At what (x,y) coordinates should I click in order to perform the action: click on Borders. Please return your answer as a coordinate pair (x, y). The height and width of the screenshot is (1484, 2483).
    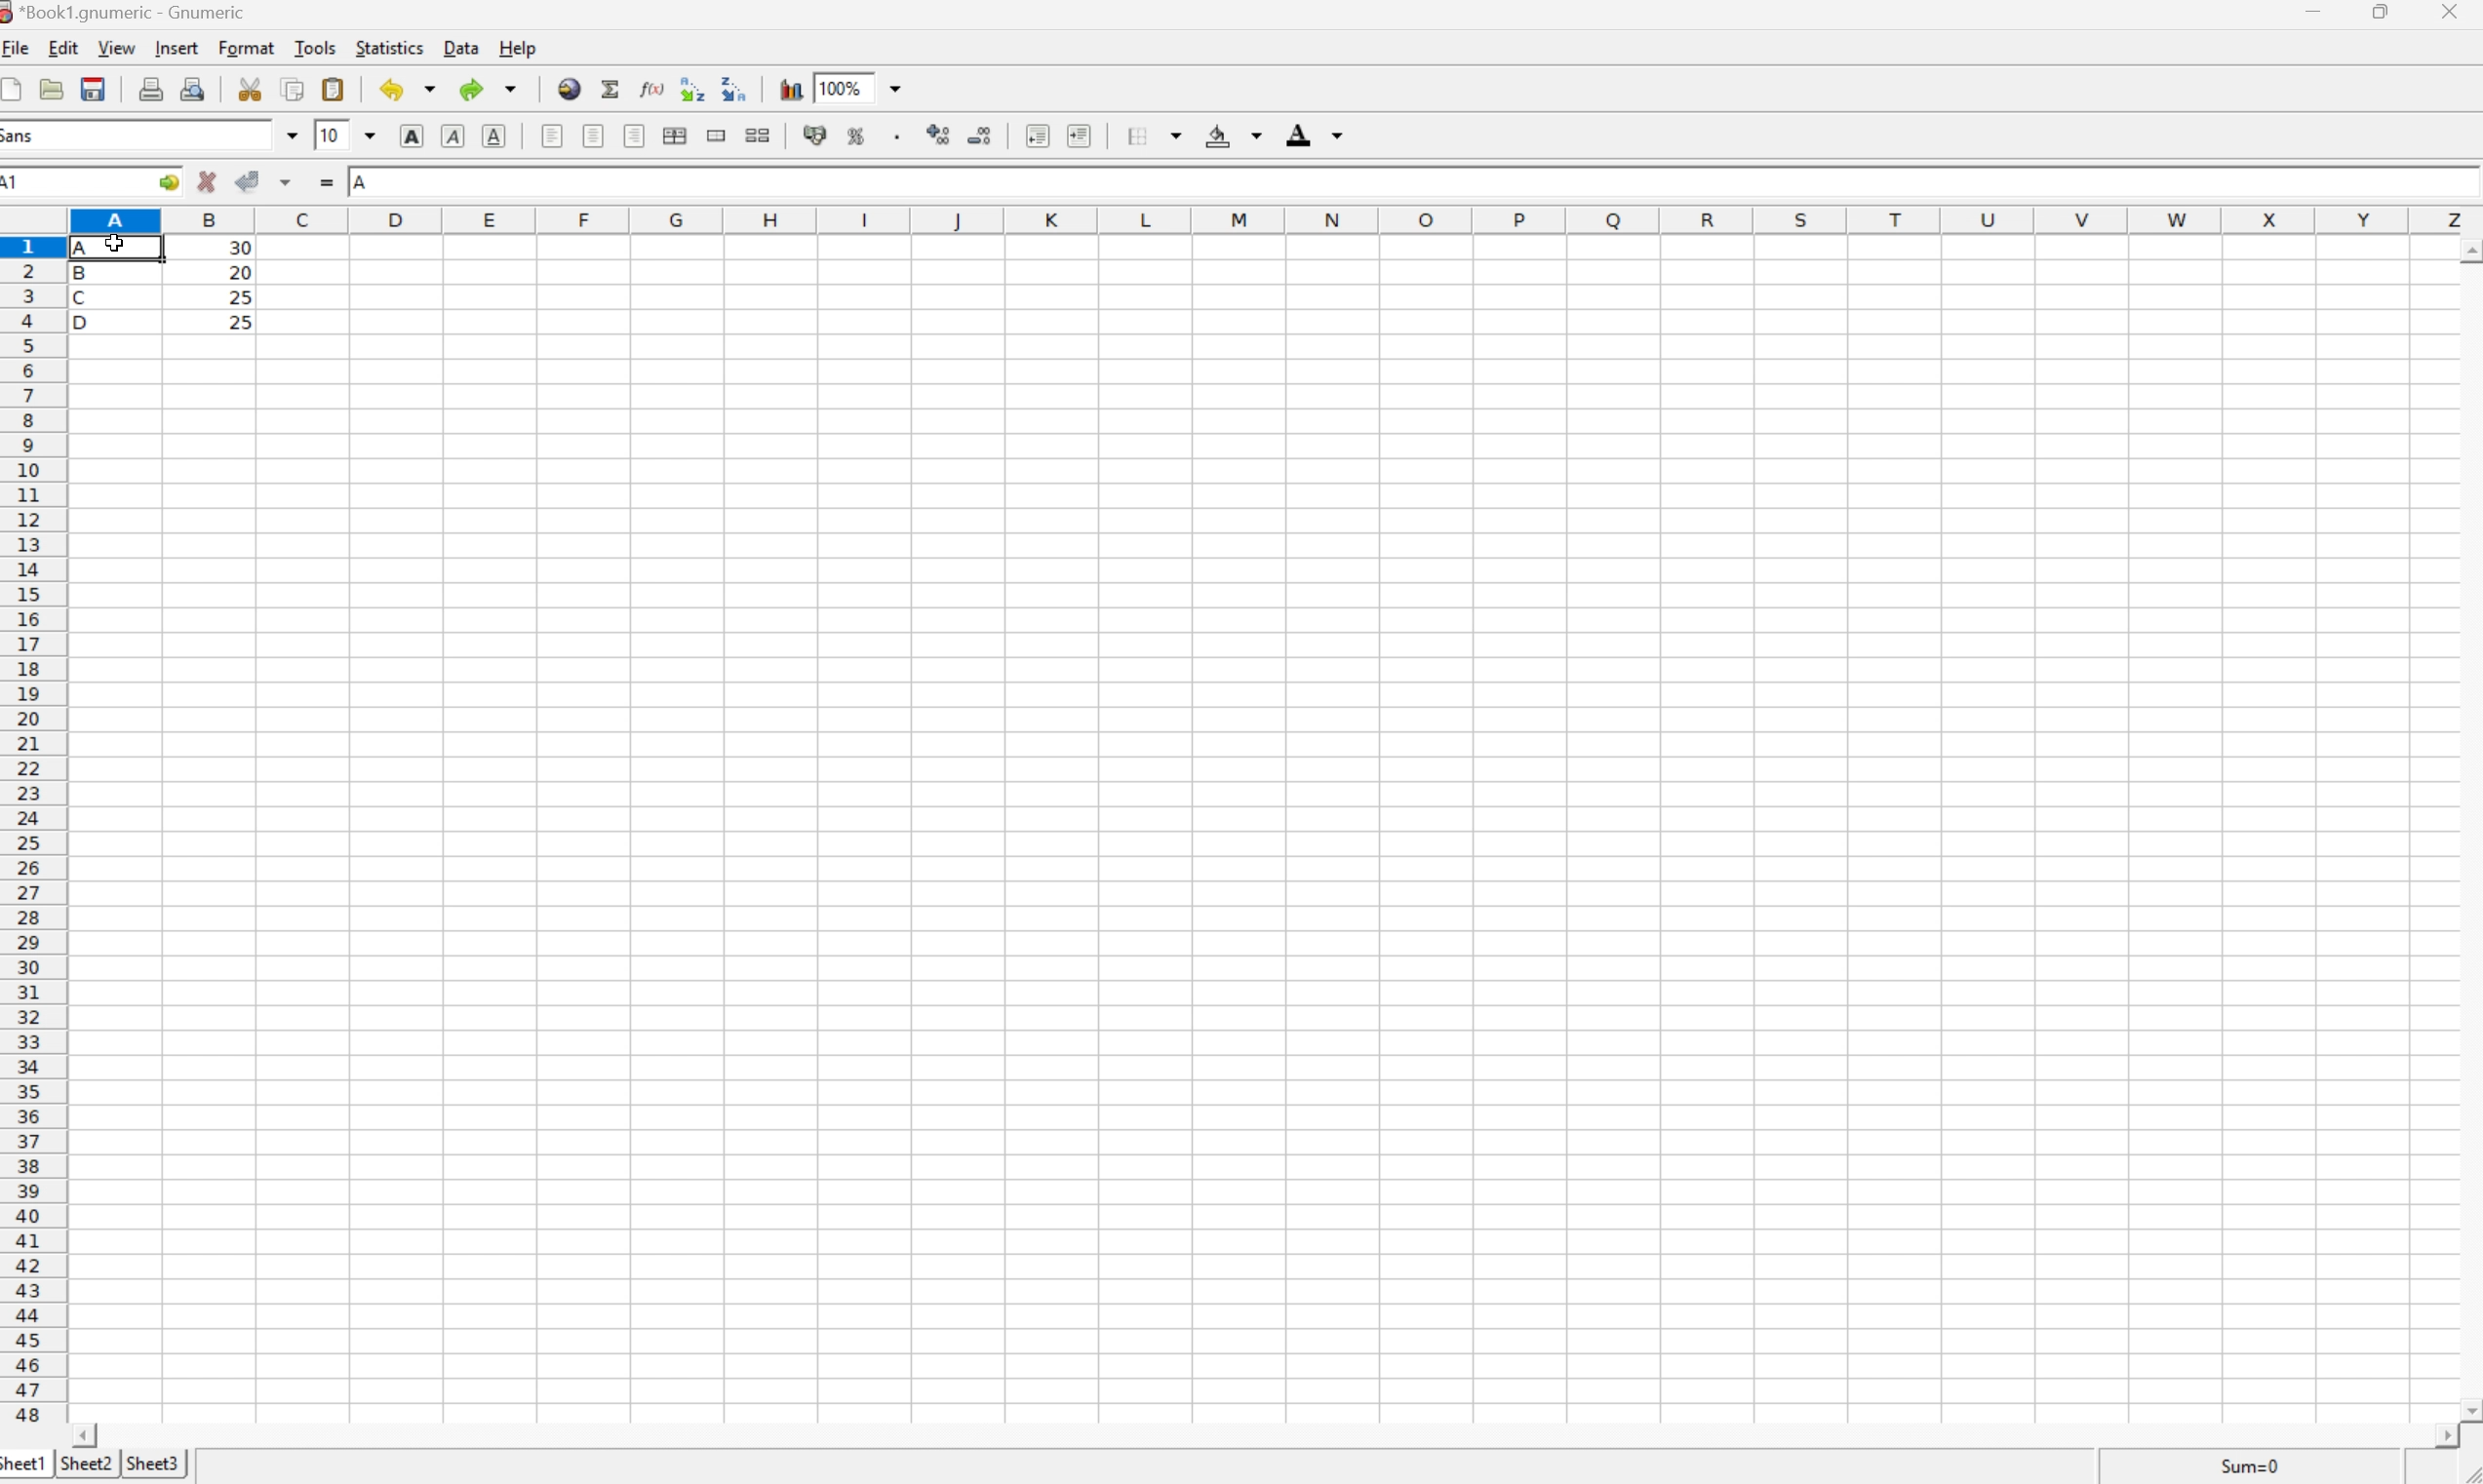
    Looking at the image, I should click on (1147, 134).